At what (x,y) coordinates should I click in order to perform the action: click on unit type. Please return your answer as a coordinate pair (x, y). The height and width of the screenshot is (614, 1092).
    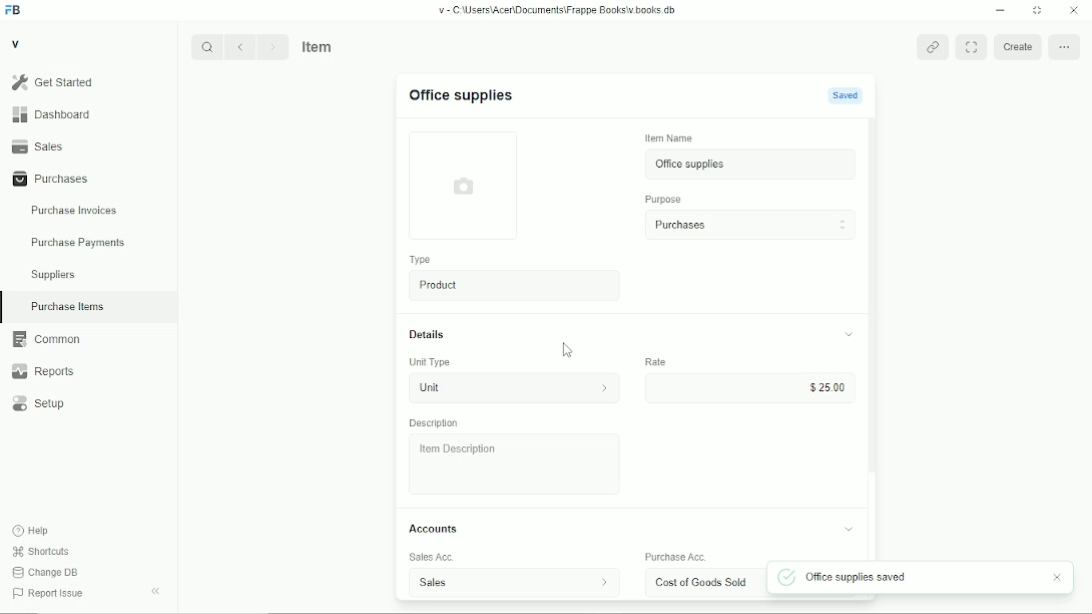
    Looking at the image, I should click on (430, 362).